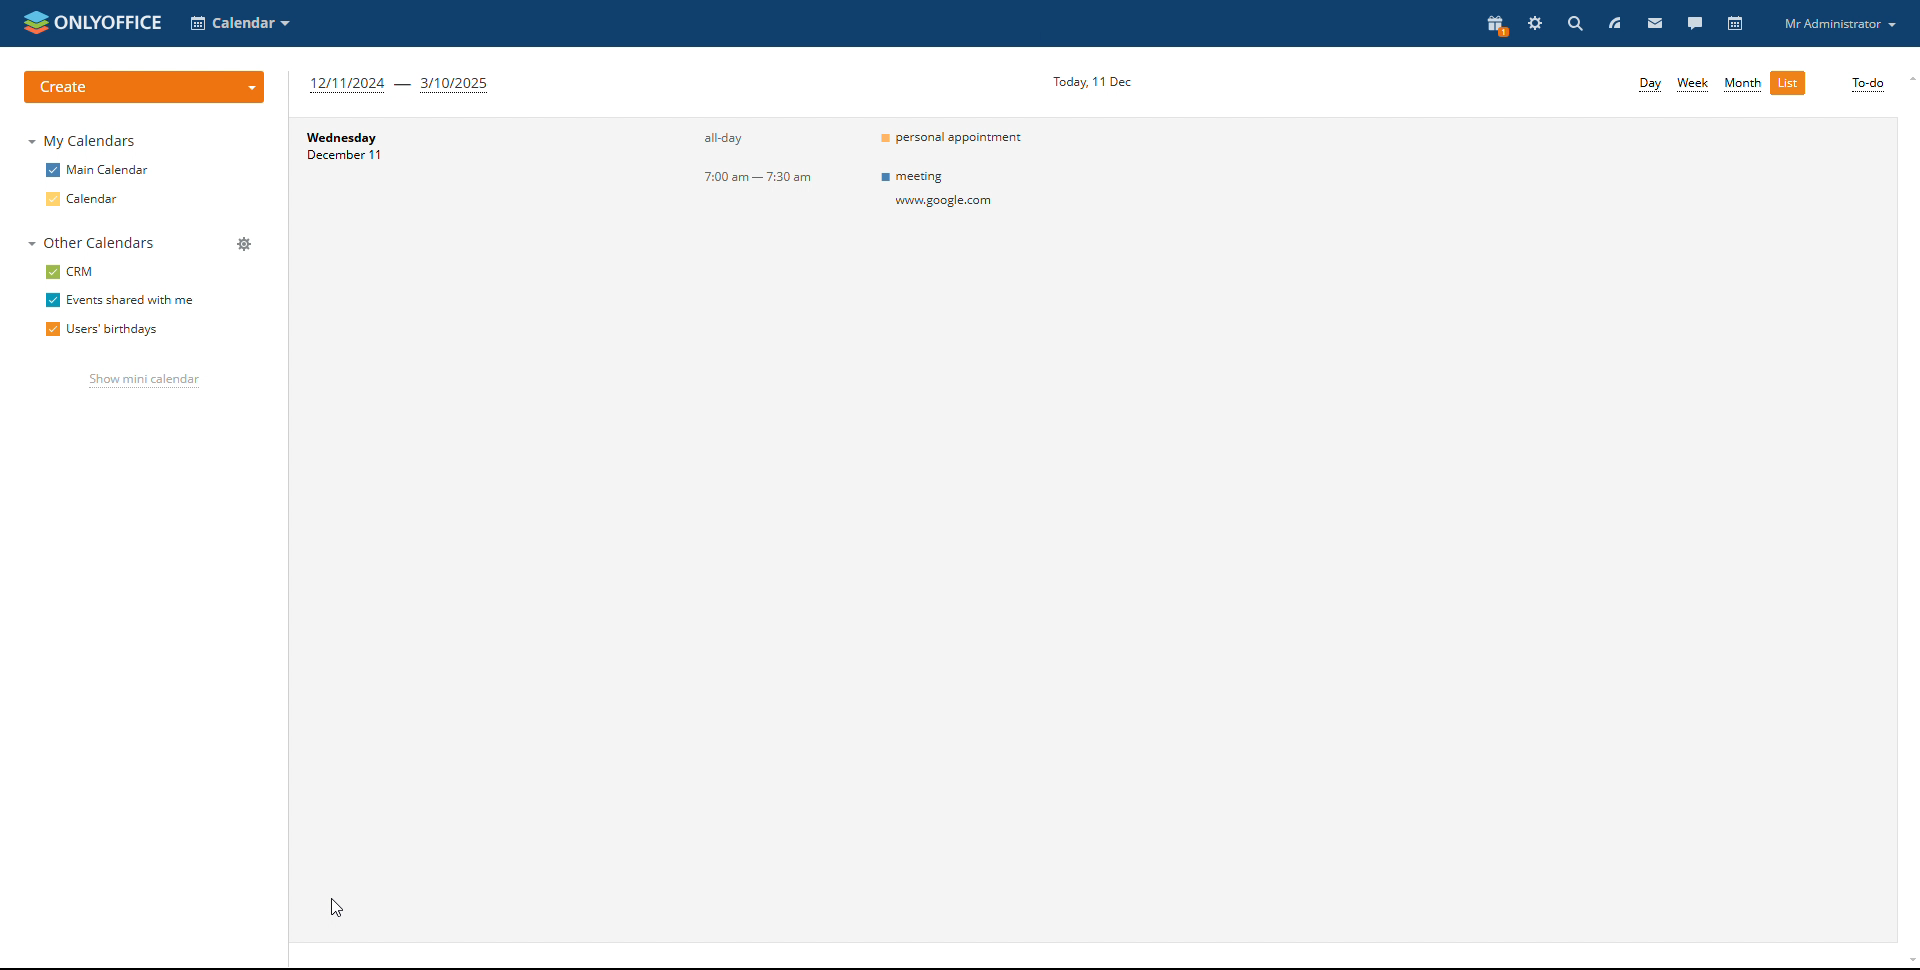 Image resolution: width=1920 pixels, height=970 pixels. Describe the element at coordinates (716, 175) in the screenshot. I see `event timing` at that location.